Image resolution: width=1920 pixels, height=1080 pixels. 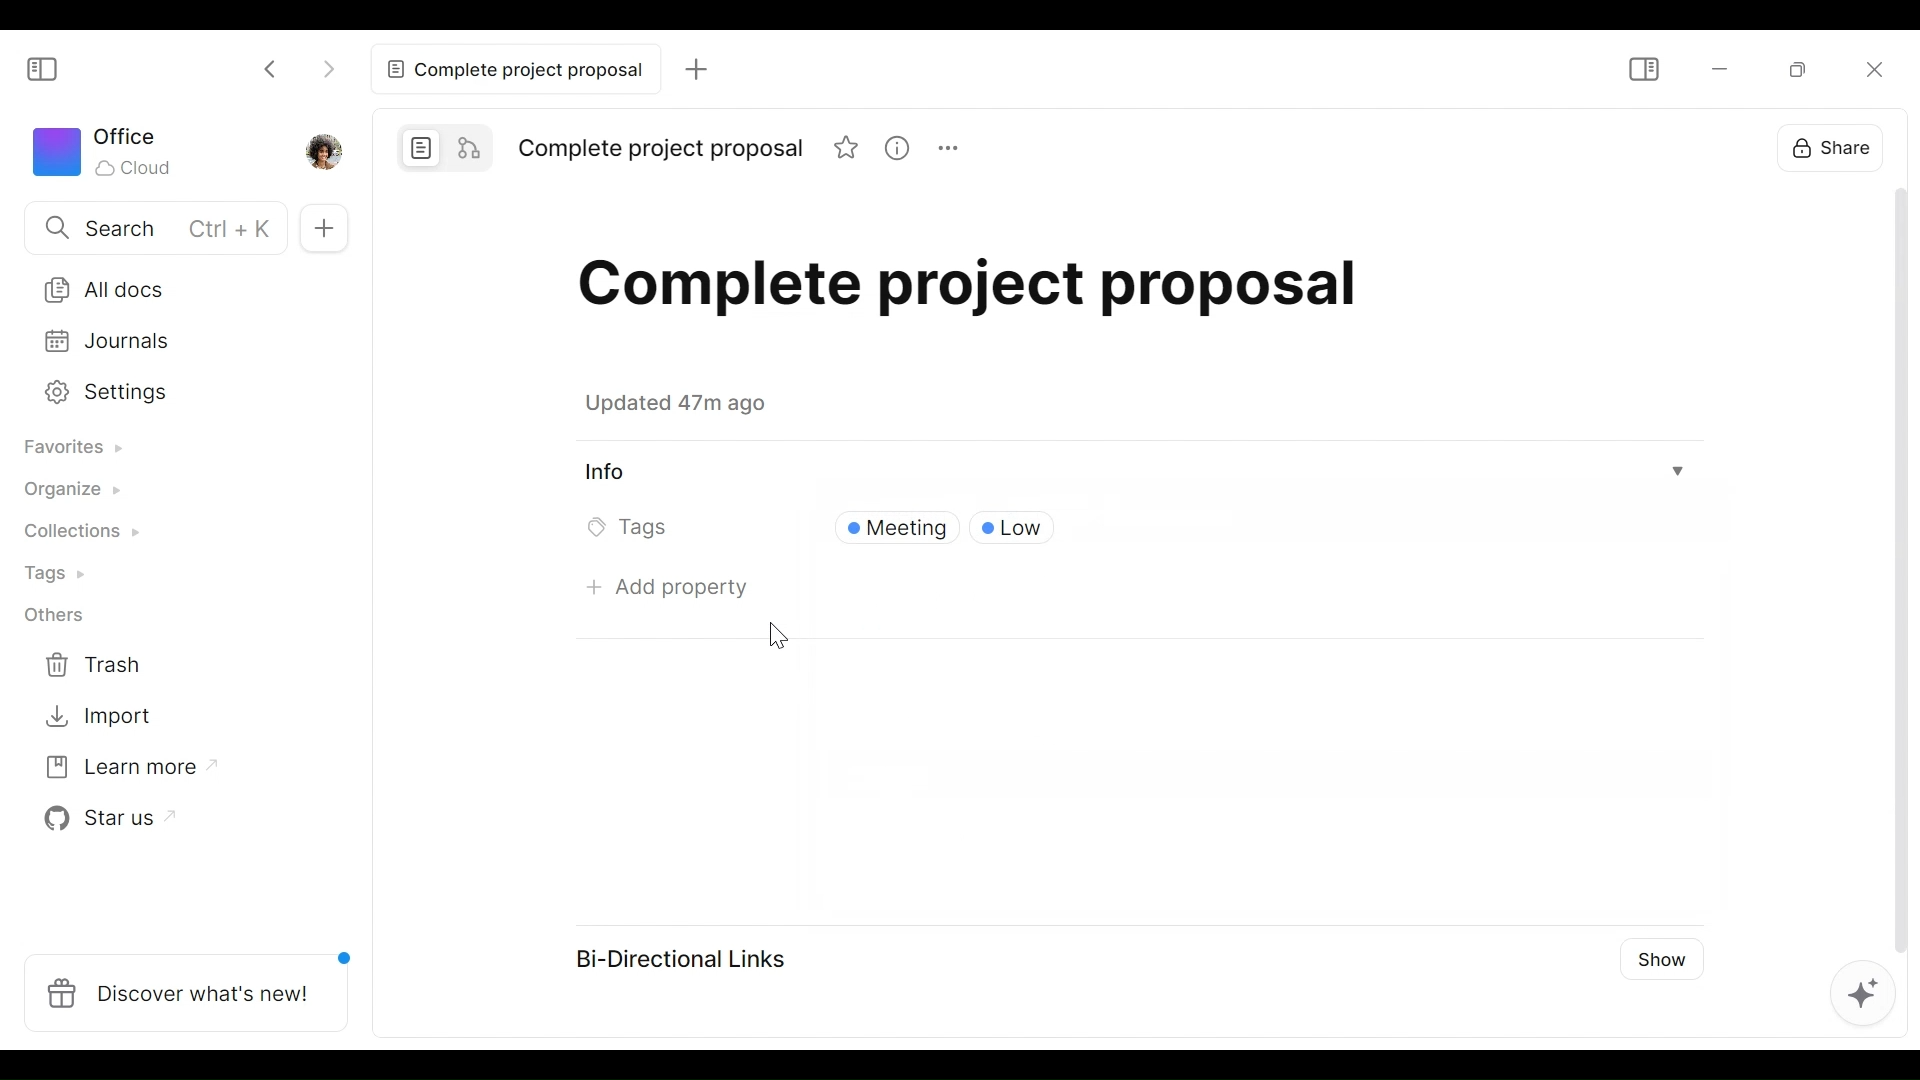 What do you see at coordinates (469, 145) in the screenshot?
I see `Edgeless mode` at bounding box center [469, 145].